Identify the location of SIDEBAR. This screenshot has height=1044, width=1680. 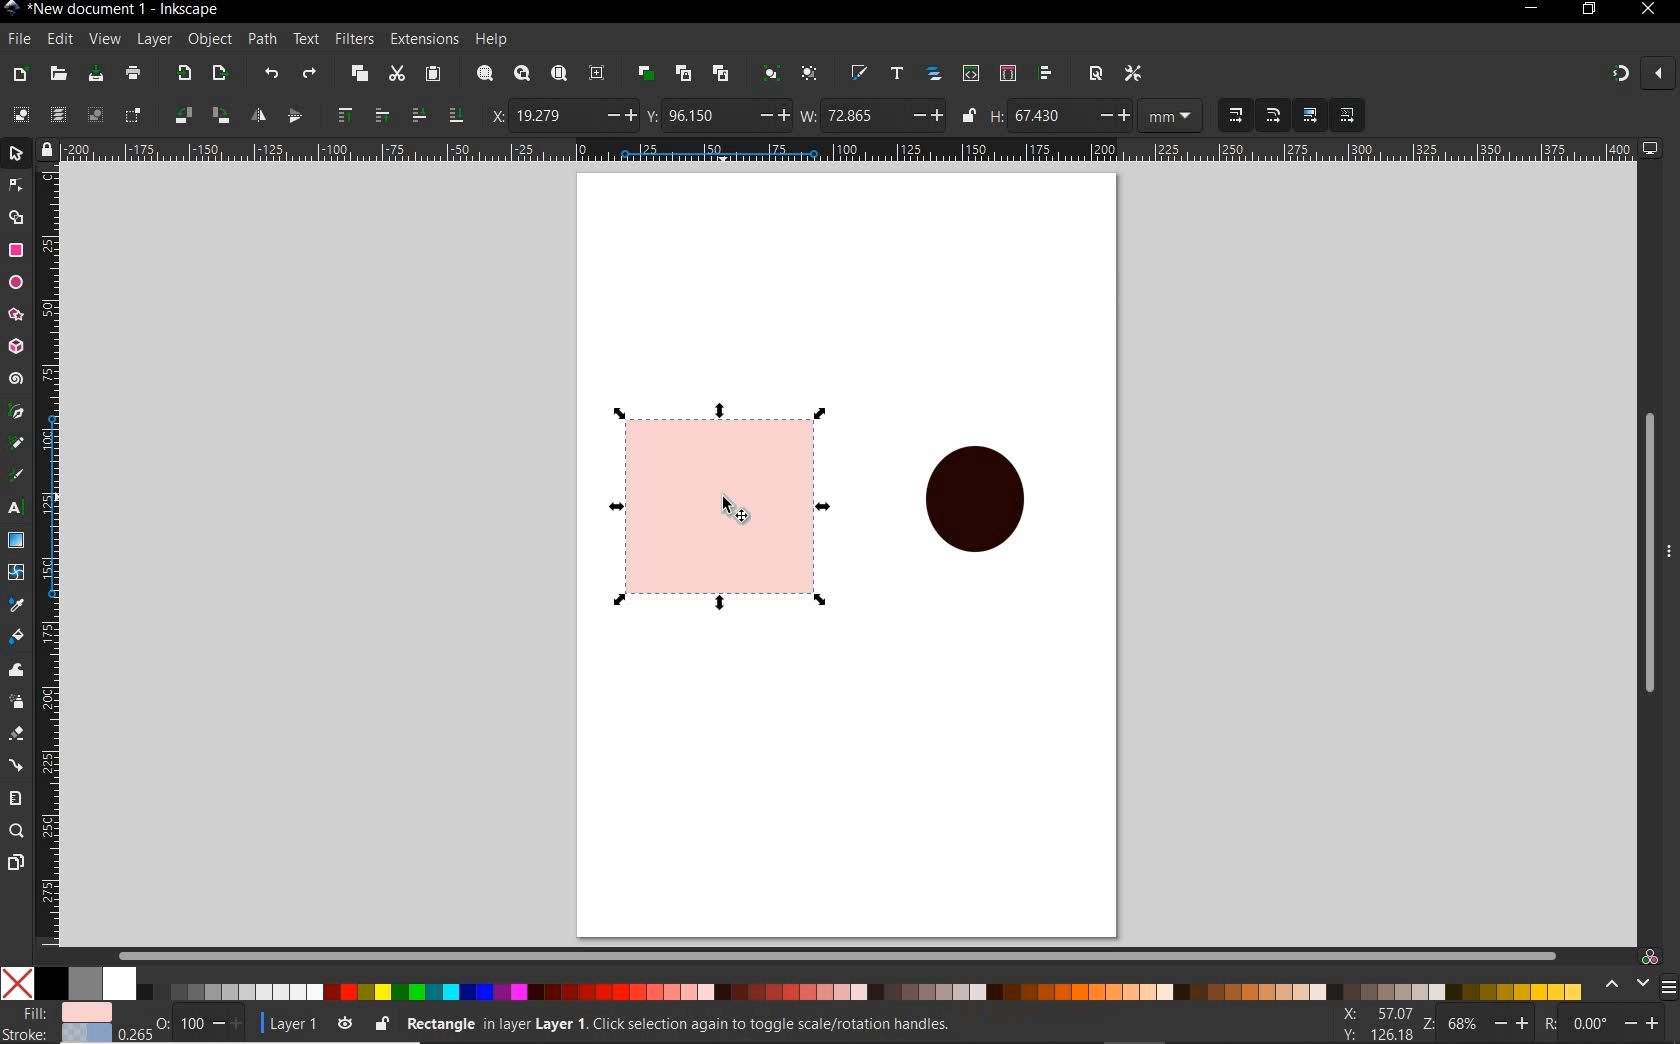
(1670, 987).